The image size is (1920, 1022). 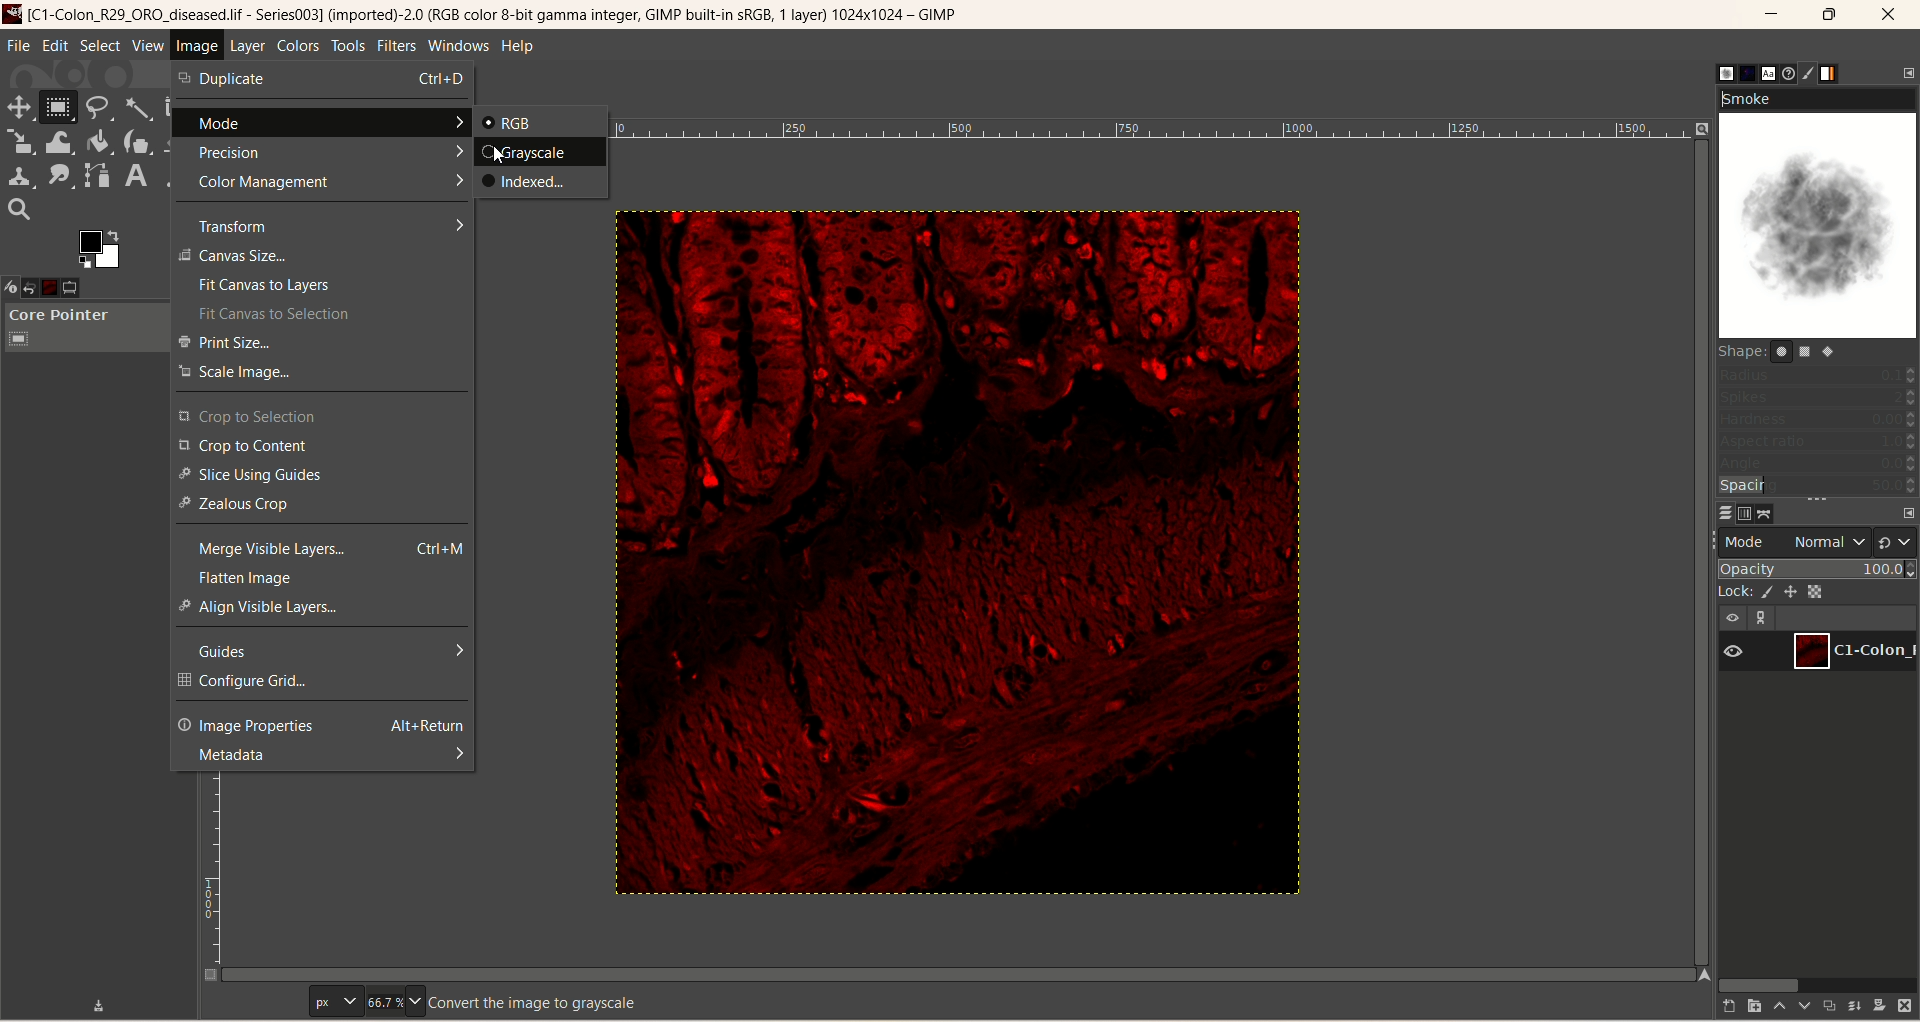 What do you see at coordinates (1767, 593) in the screenshot?
I see `lock pixel` at bounding box center [1767, 593].